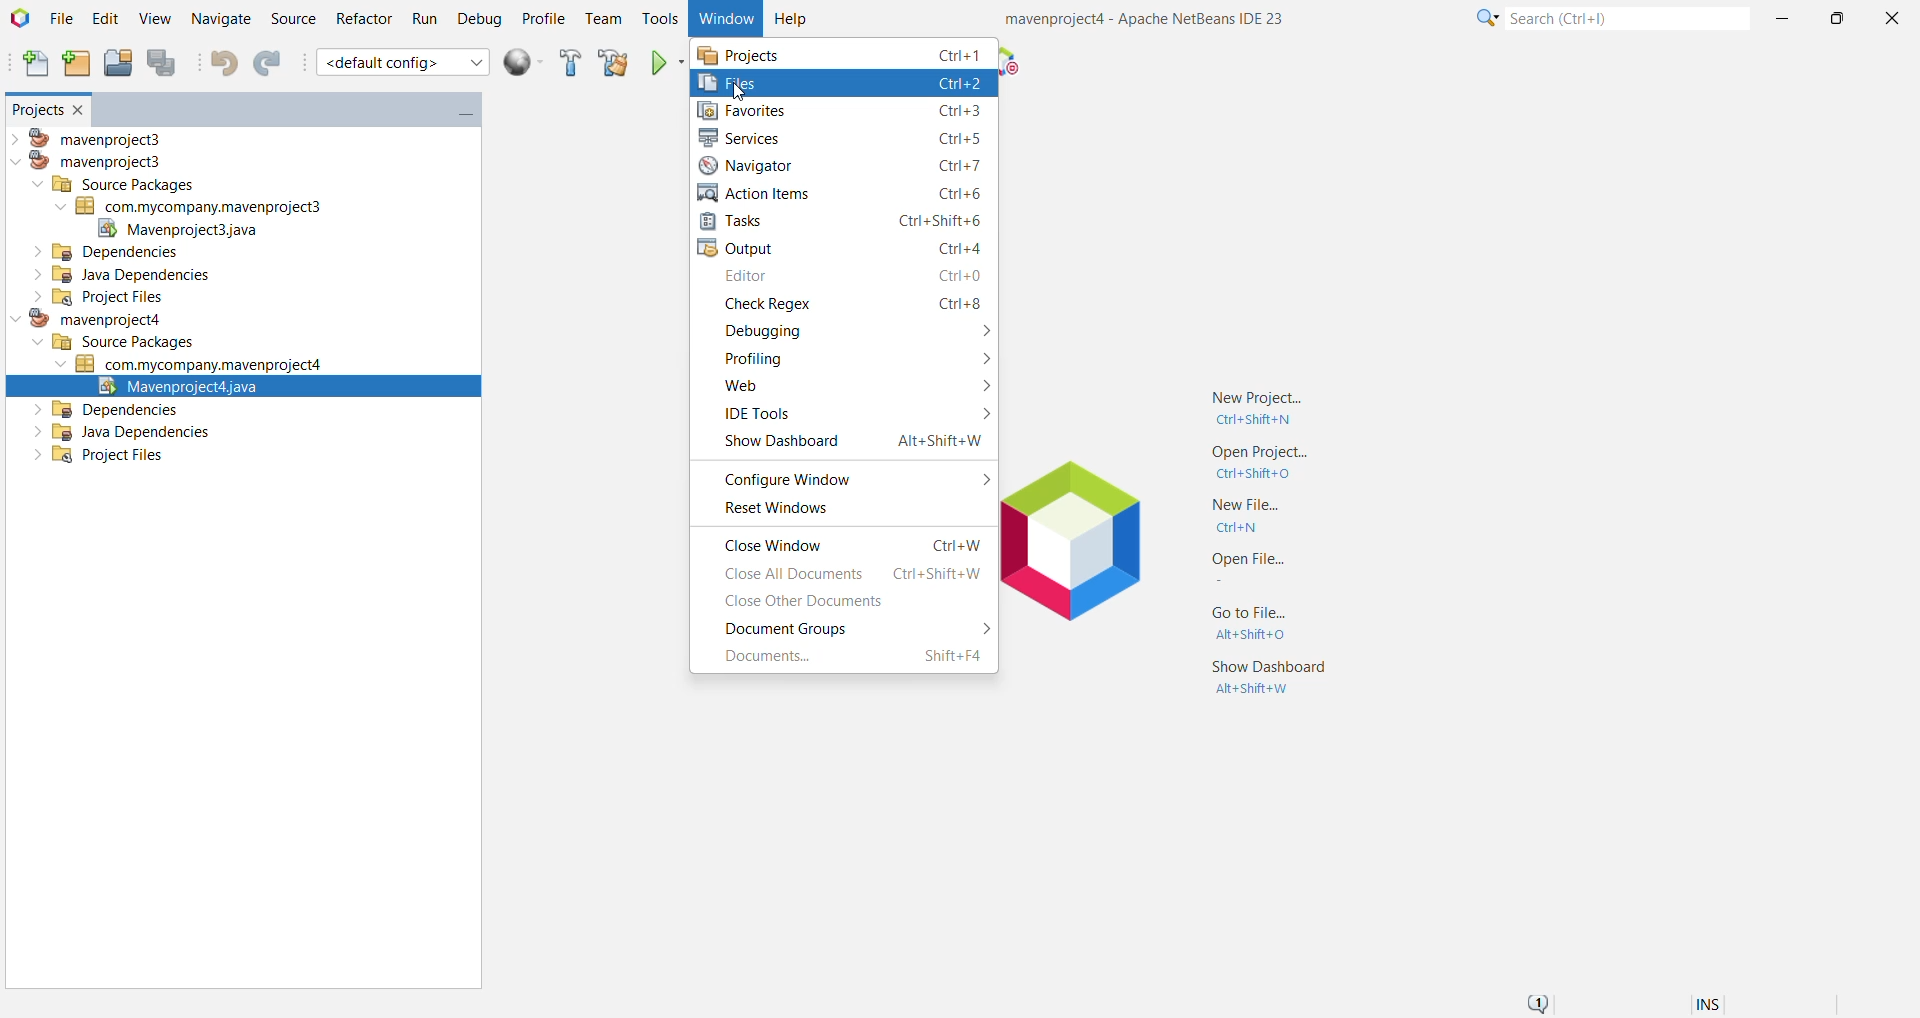 This screenshot has width=1920, height=1018. I want to click on Minimize Window Group, so click(459, 113).